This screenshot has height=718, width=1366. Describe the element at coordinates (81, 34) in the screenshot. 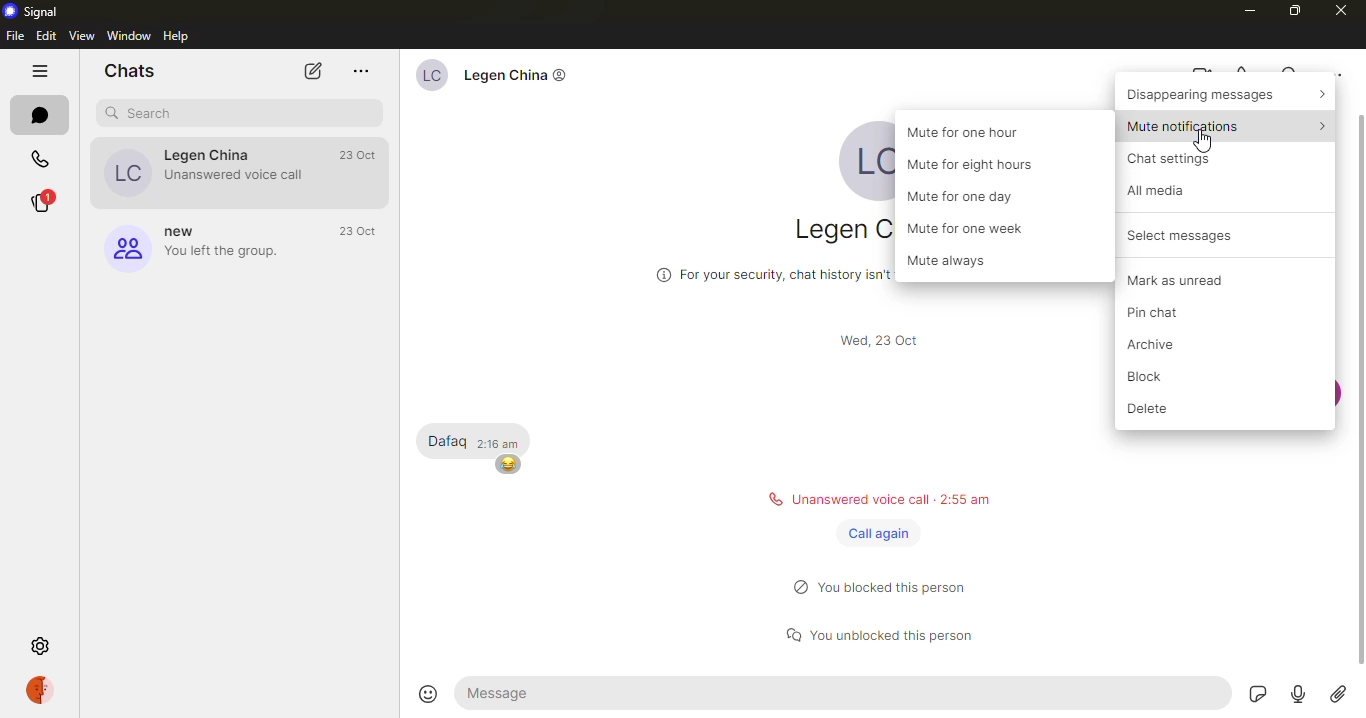

I see `view` at that location.